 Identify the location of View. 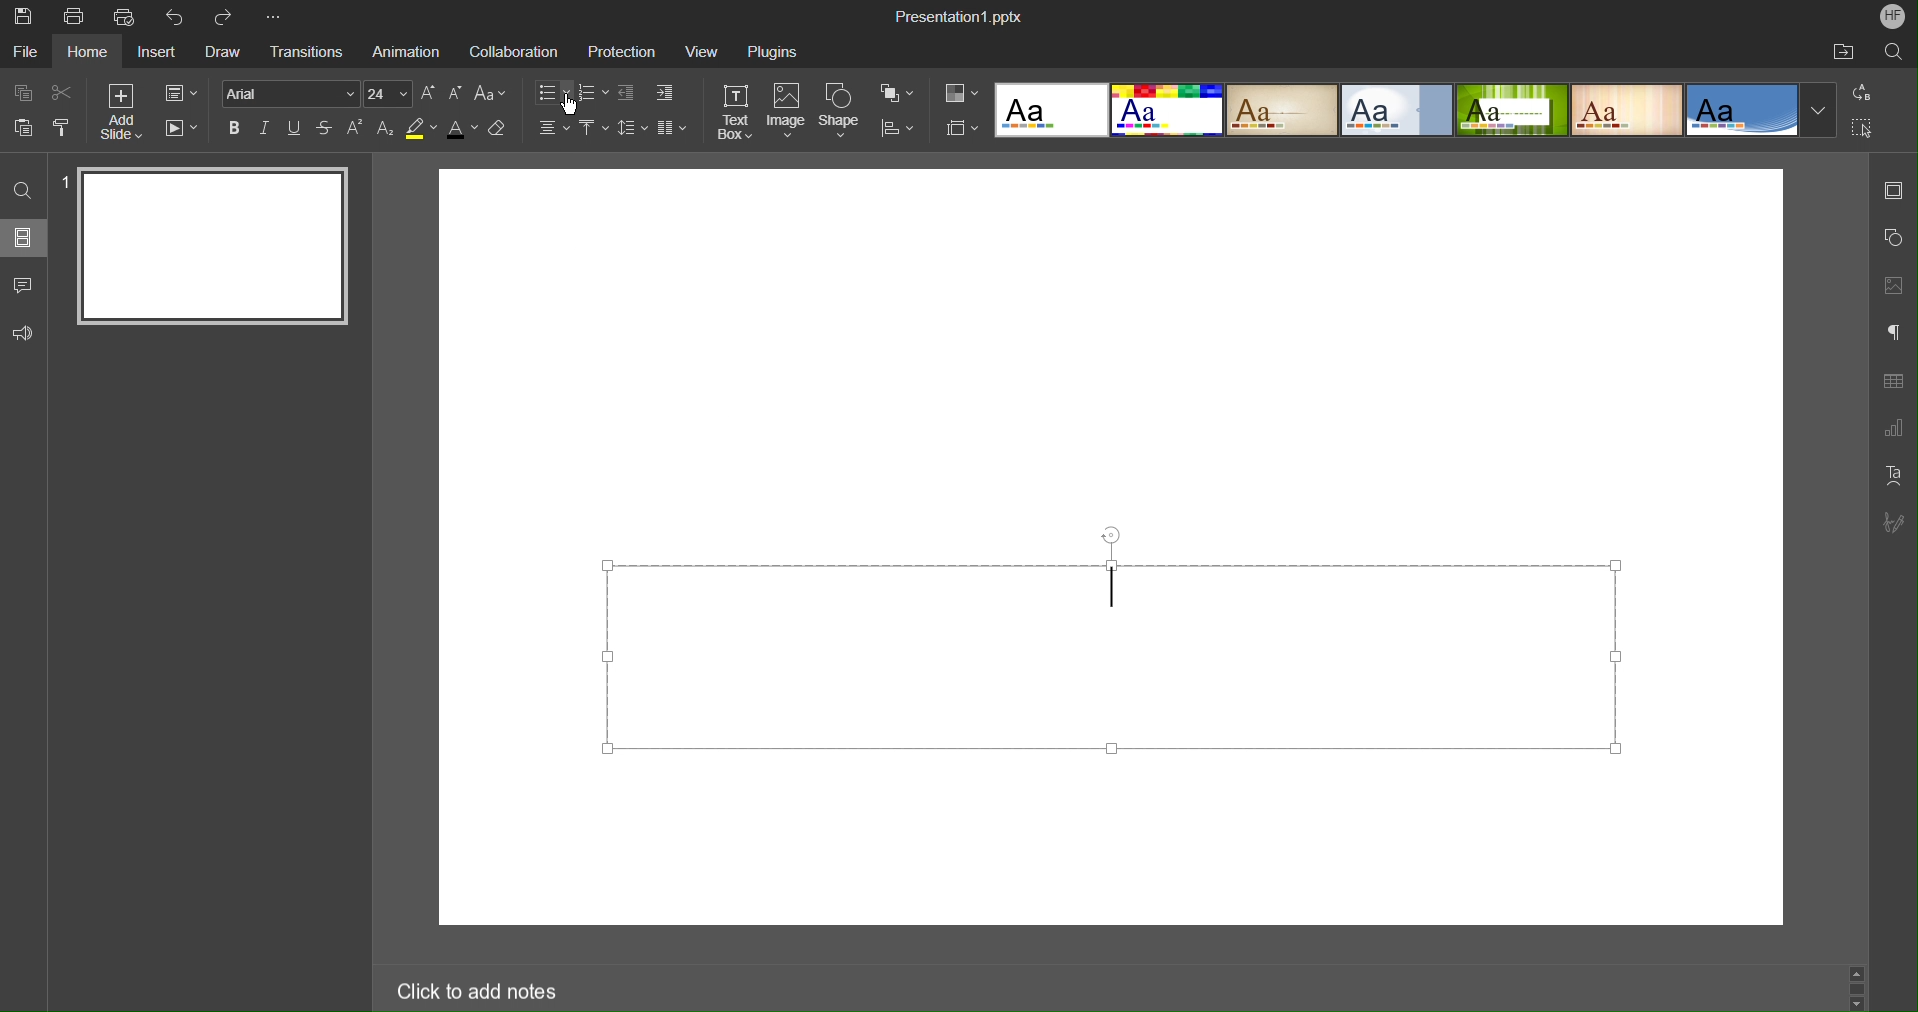
(698, 51).